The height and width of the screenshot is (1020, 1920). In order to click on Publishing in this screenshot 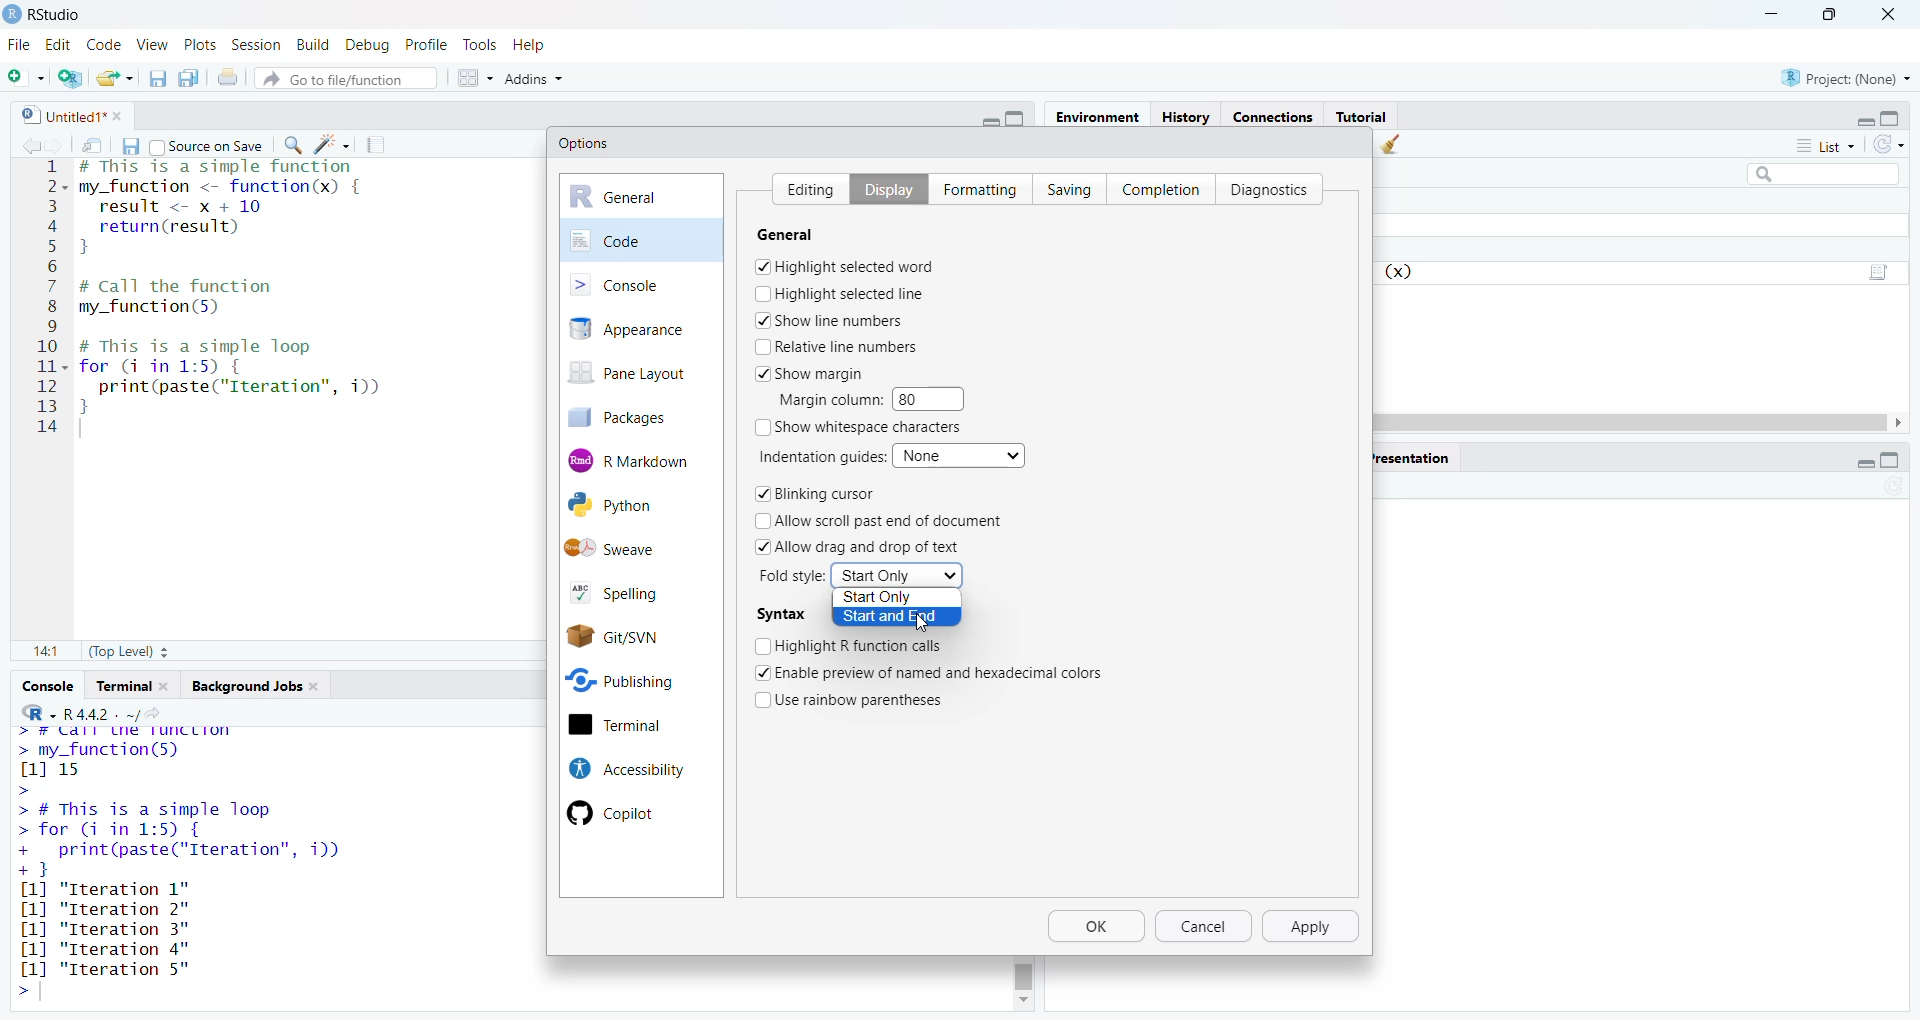, I will do `click(636, 678)`.